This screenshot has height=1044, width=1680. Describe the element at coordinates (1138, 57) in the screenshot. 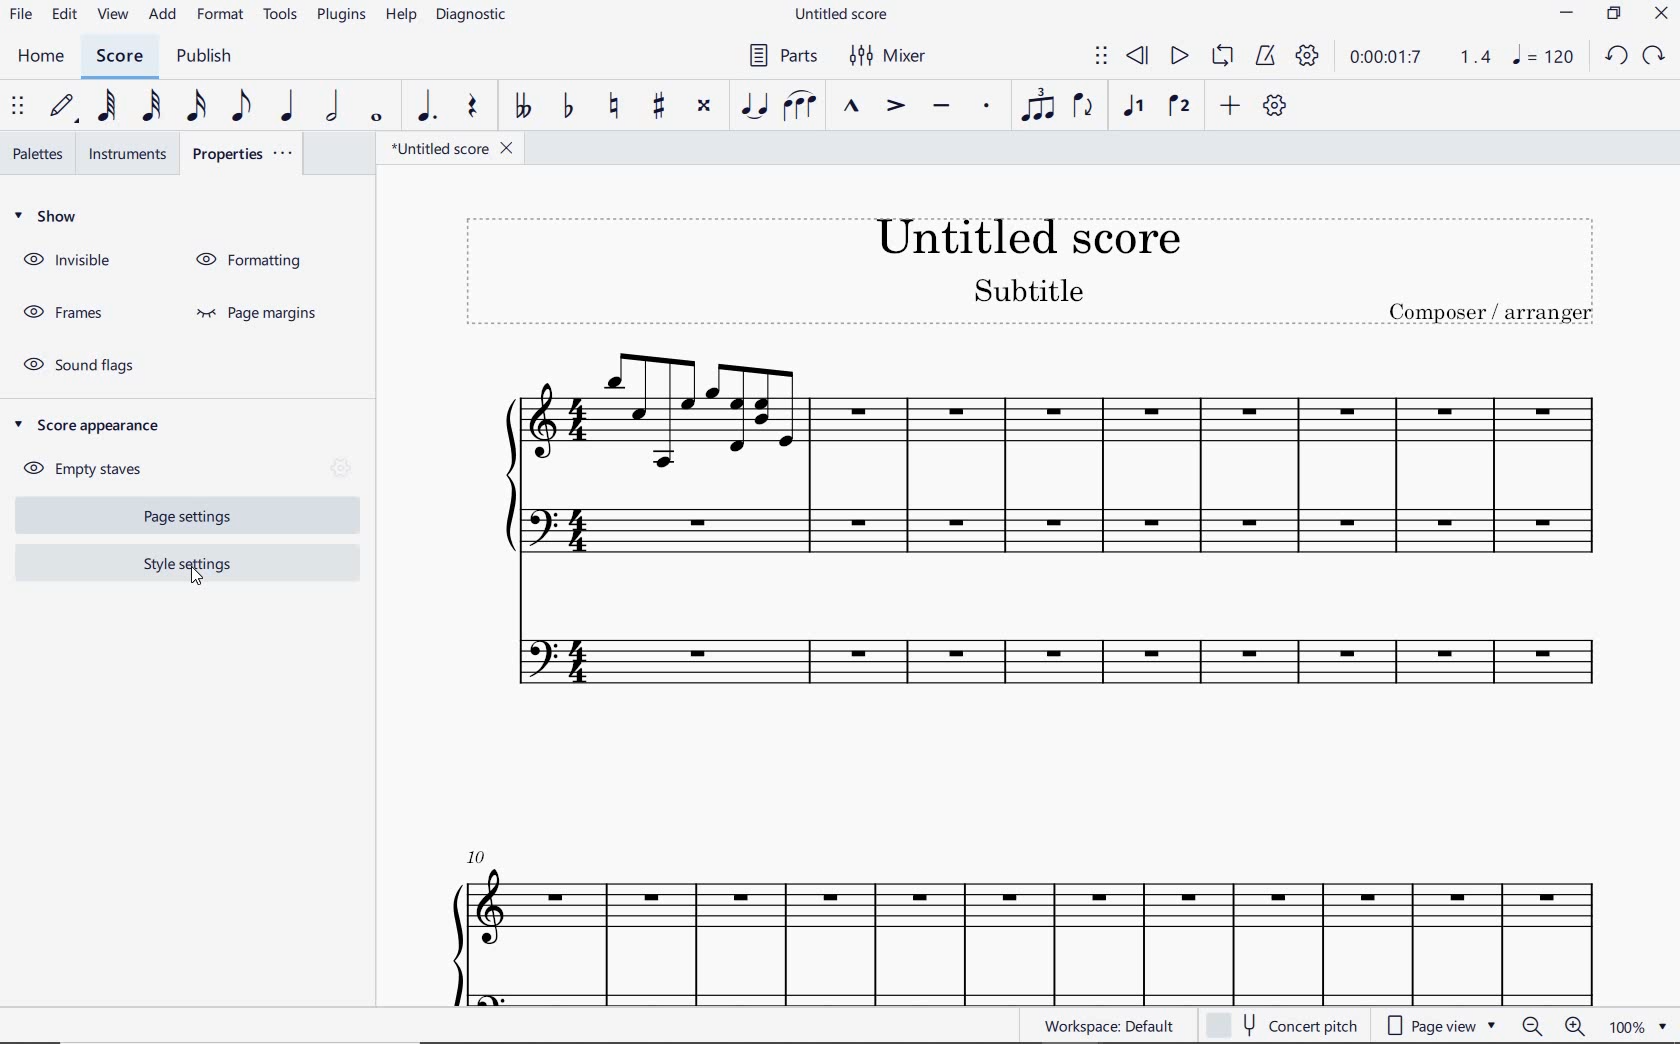

I see `REWIND` at that location.